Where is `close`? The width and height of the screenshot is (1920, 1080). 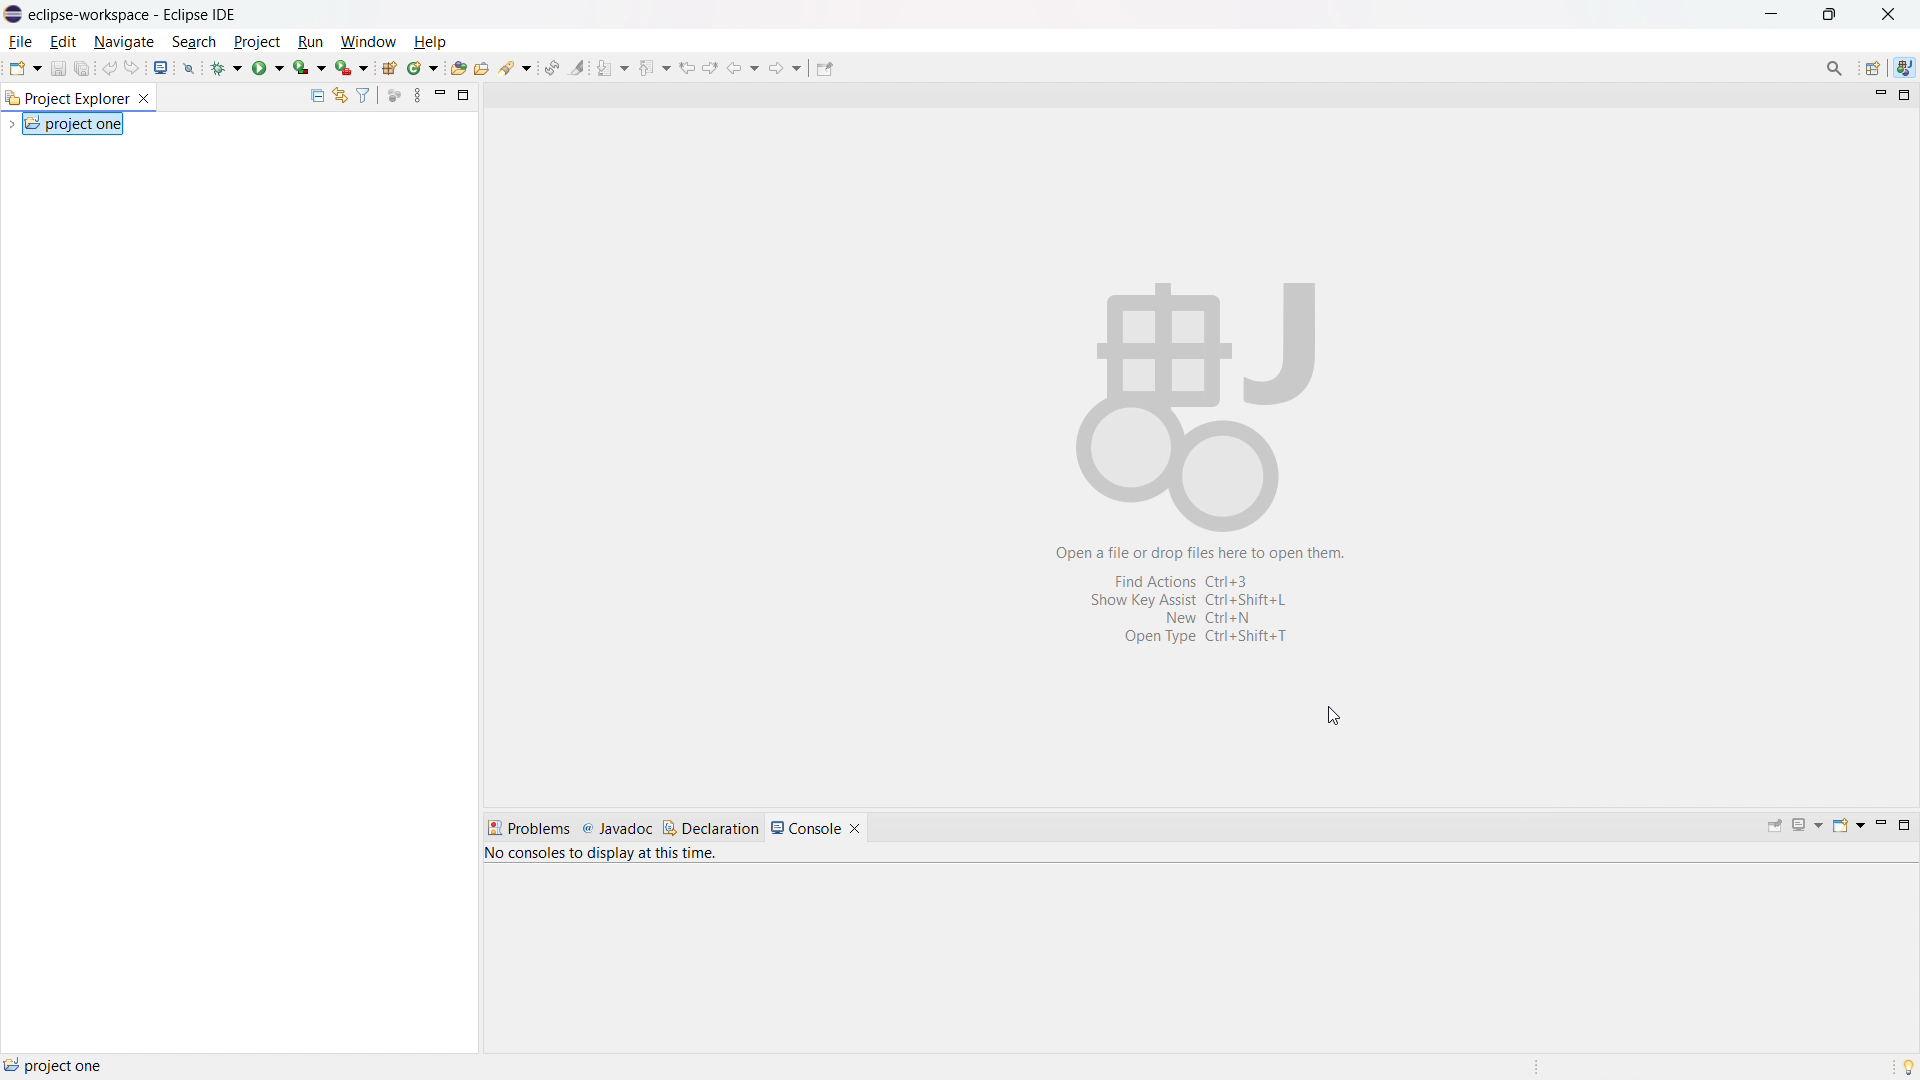 close is located at coordinates (1888, 14).